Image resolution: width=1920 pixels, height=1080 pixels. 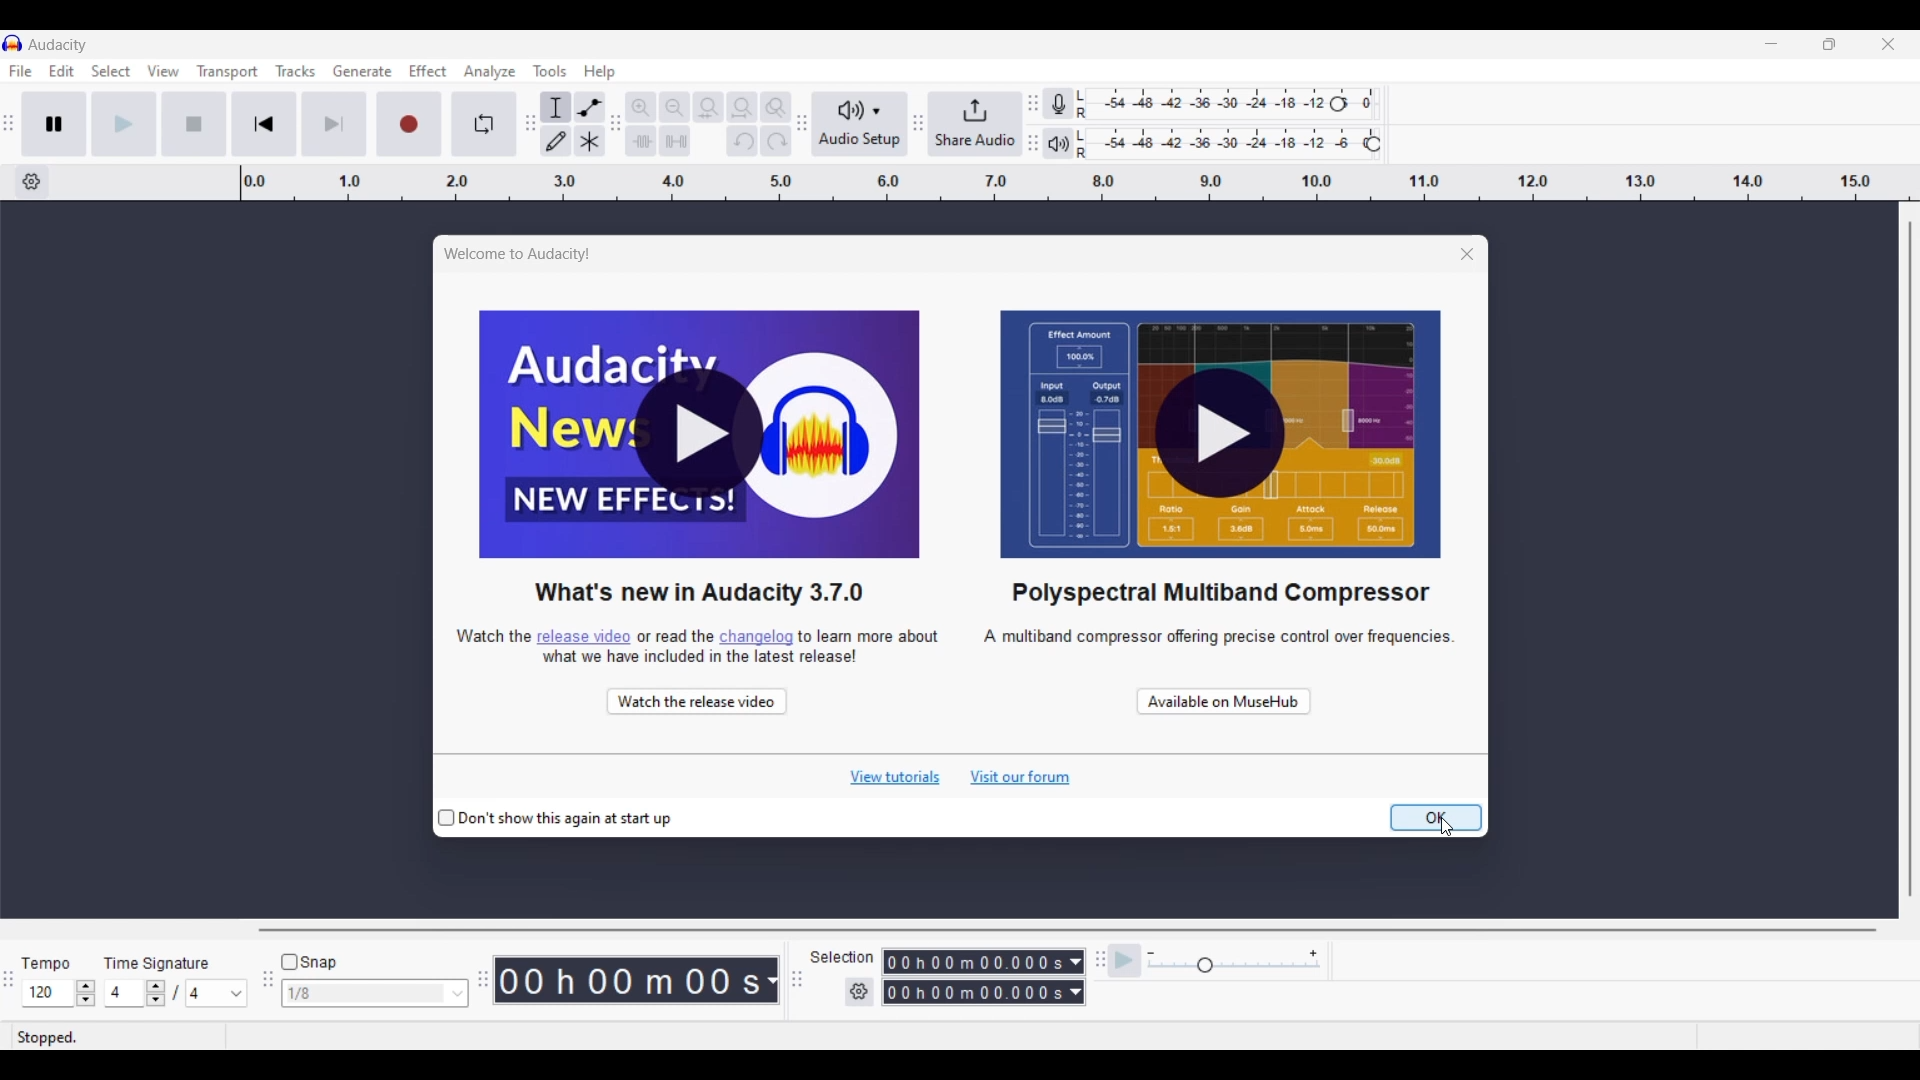 What do you see at coordinates (1066, 931) in the screenshot?
I see `Horizontal slide bar` at bounding box center [1066, 931].